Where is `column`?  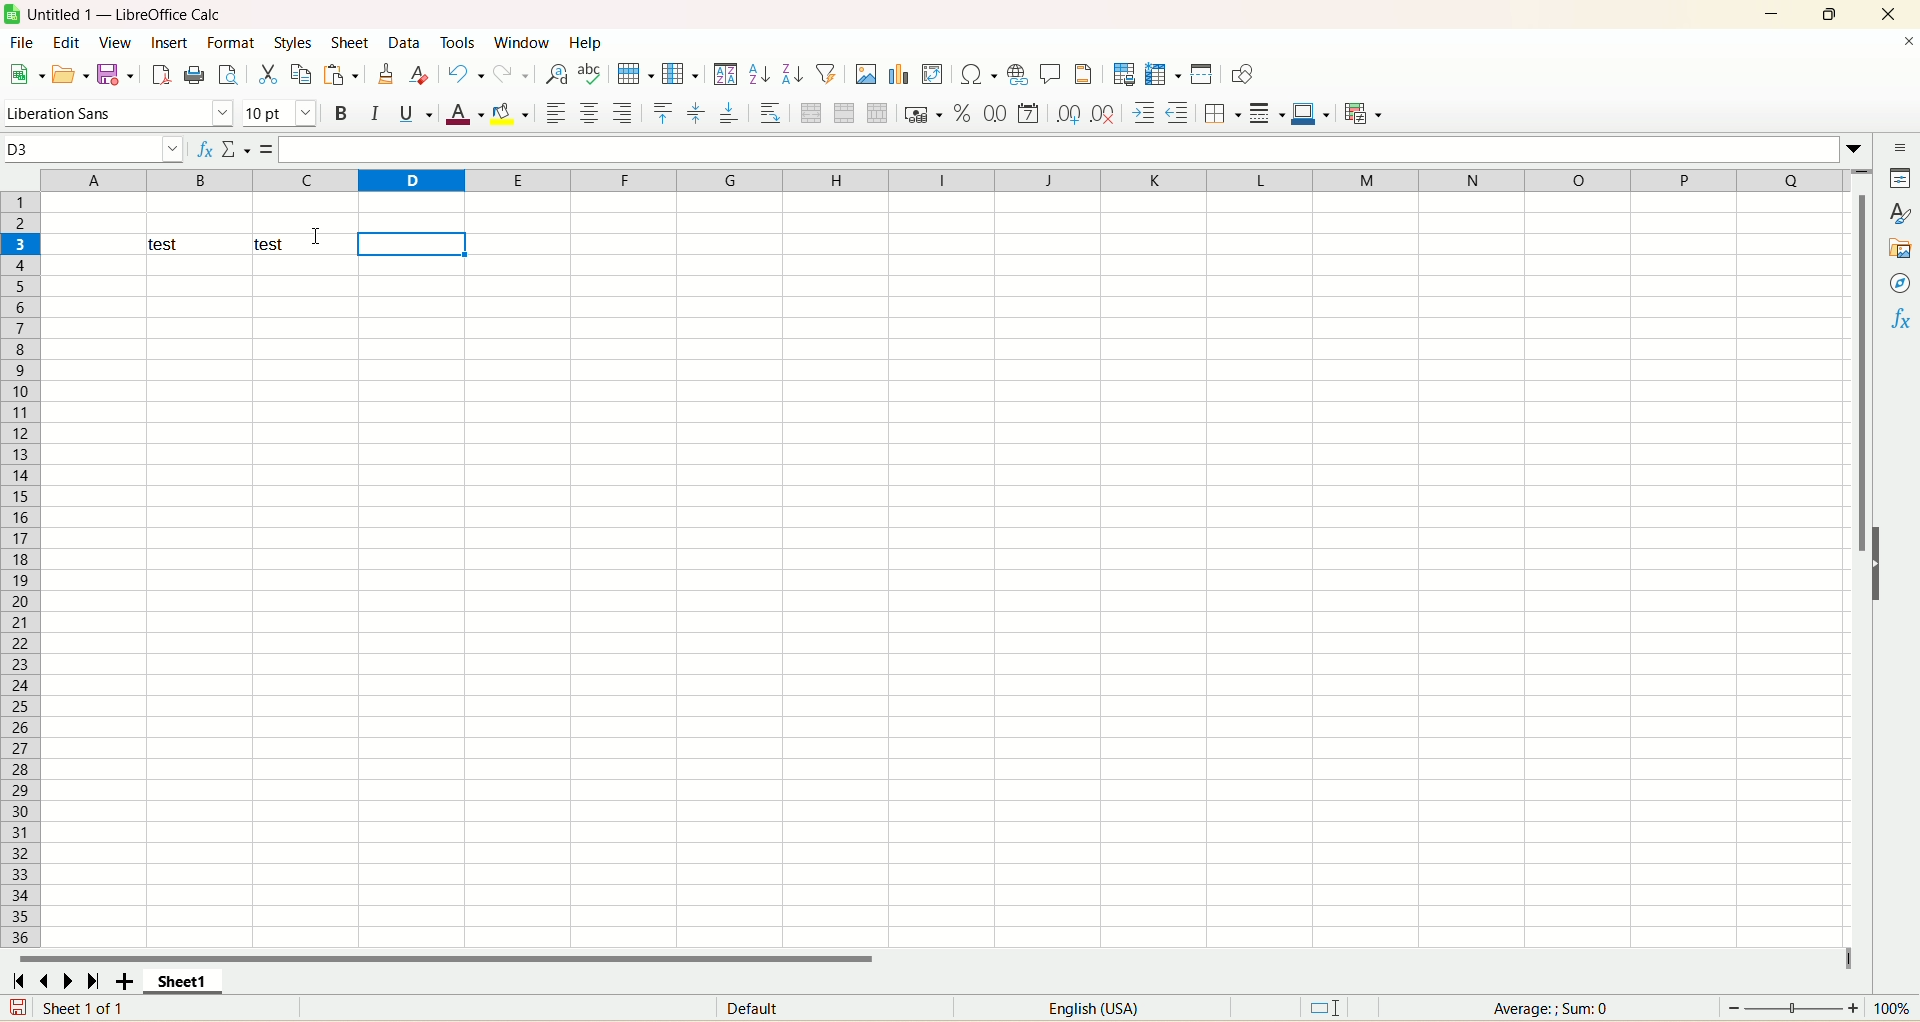
column is located at coordinates (680, 73).